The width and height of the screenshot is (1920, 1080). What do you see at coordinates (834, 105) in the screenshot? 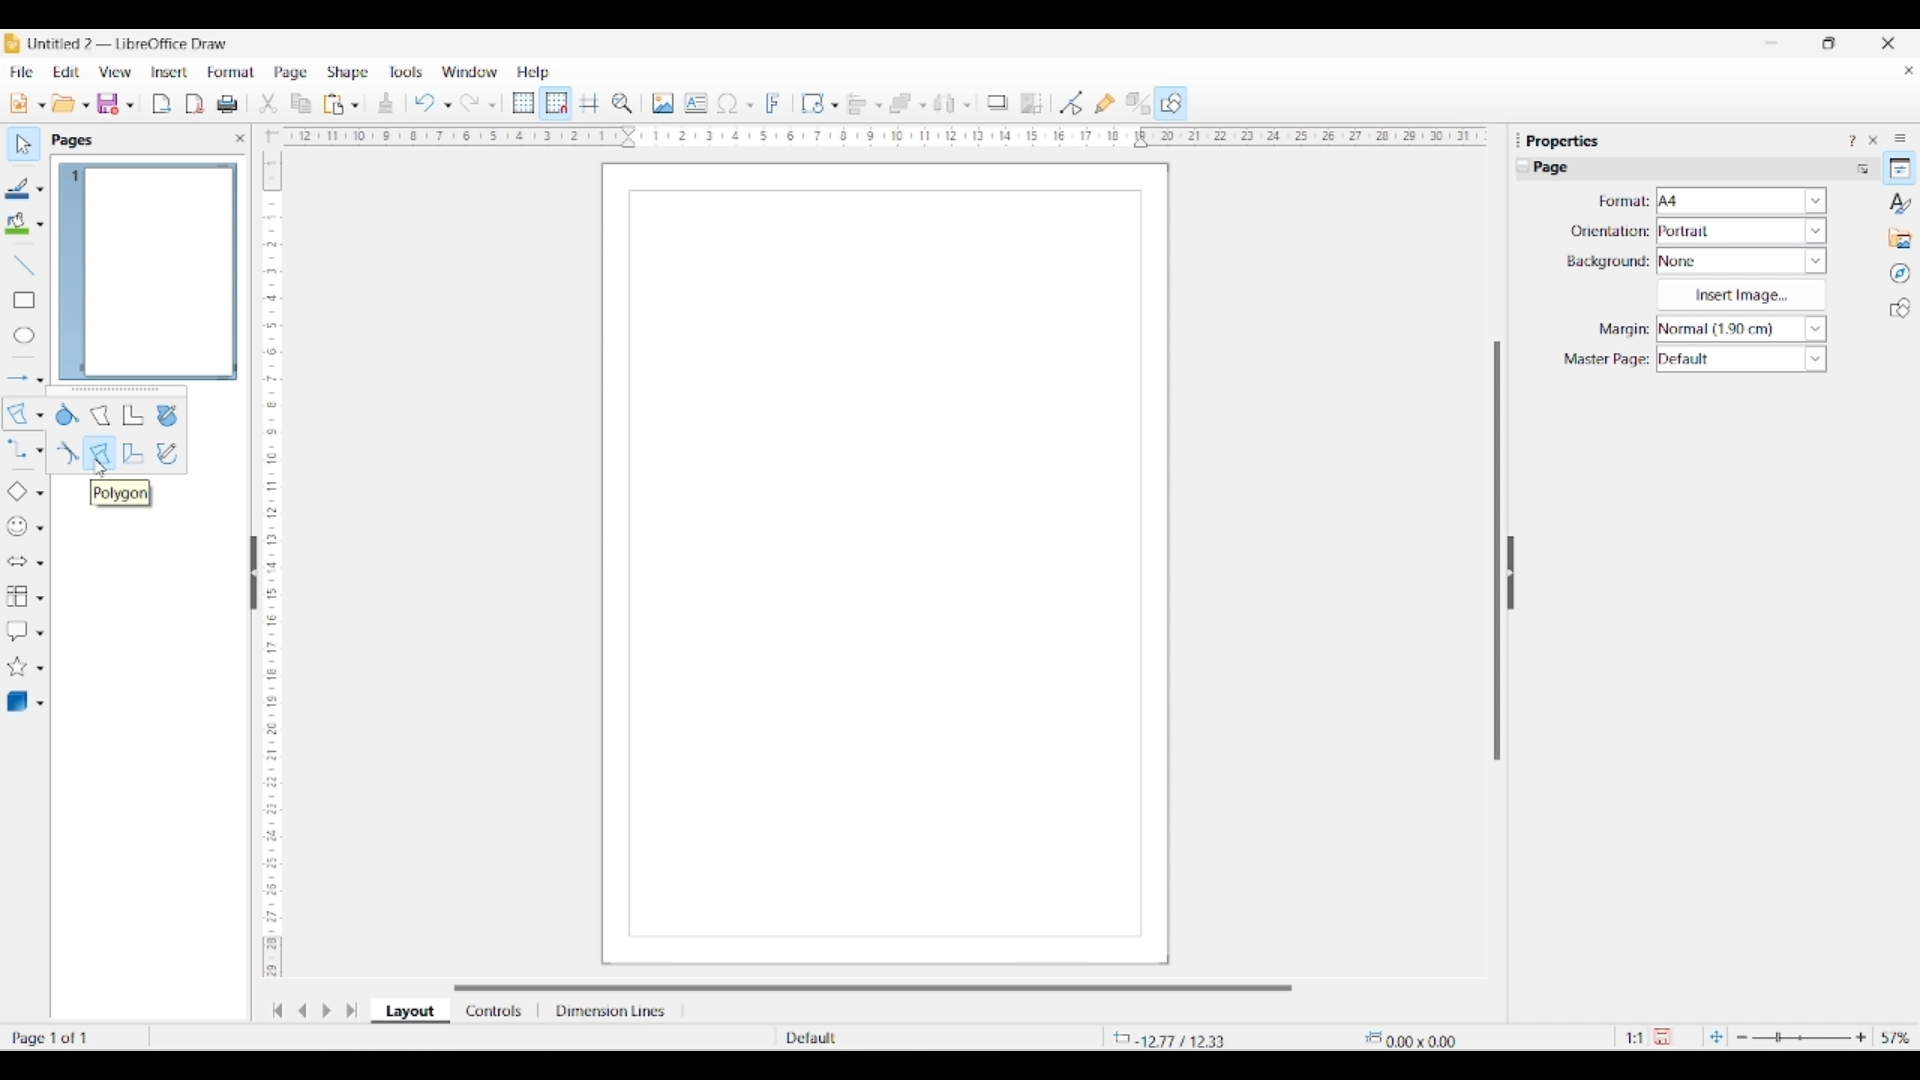
I see `Transformations option` at bounding box center [834, 105].